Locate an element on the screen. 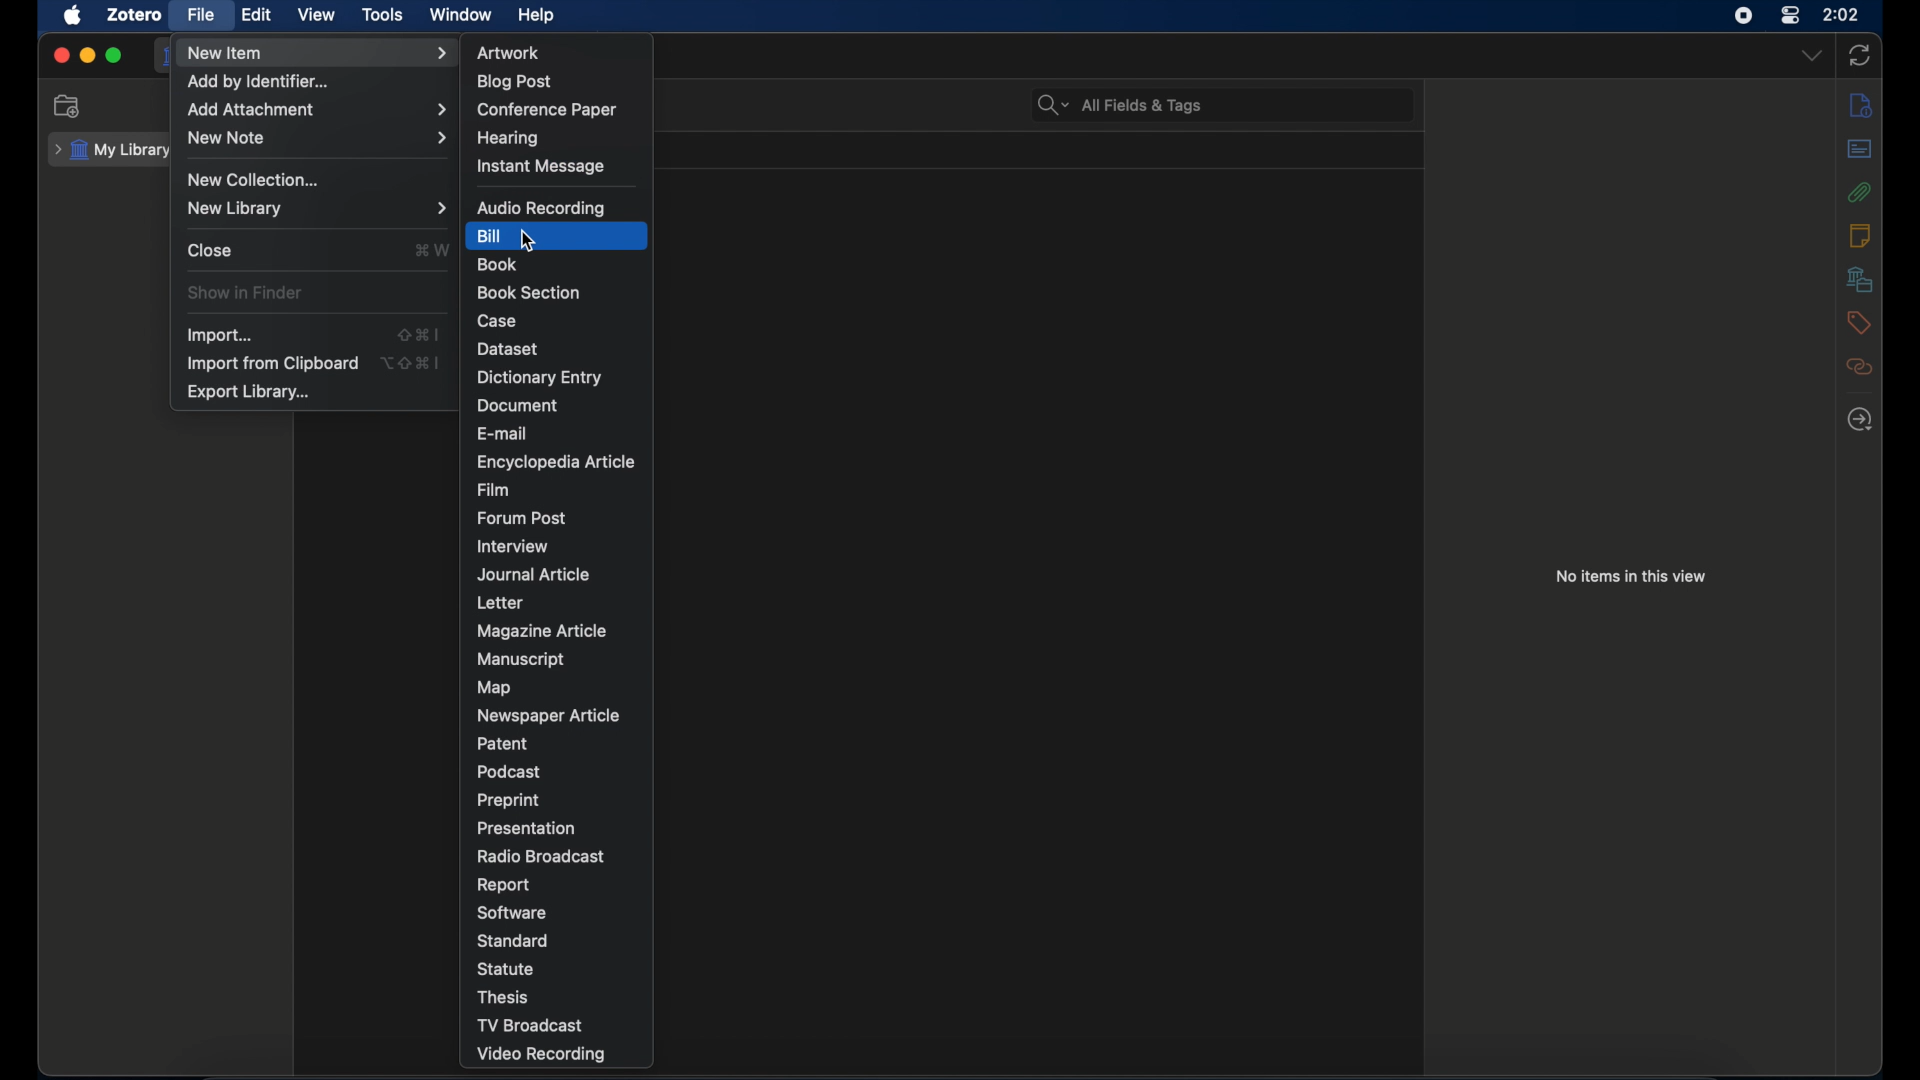  newspaper article is located at coordinates (551, 718).